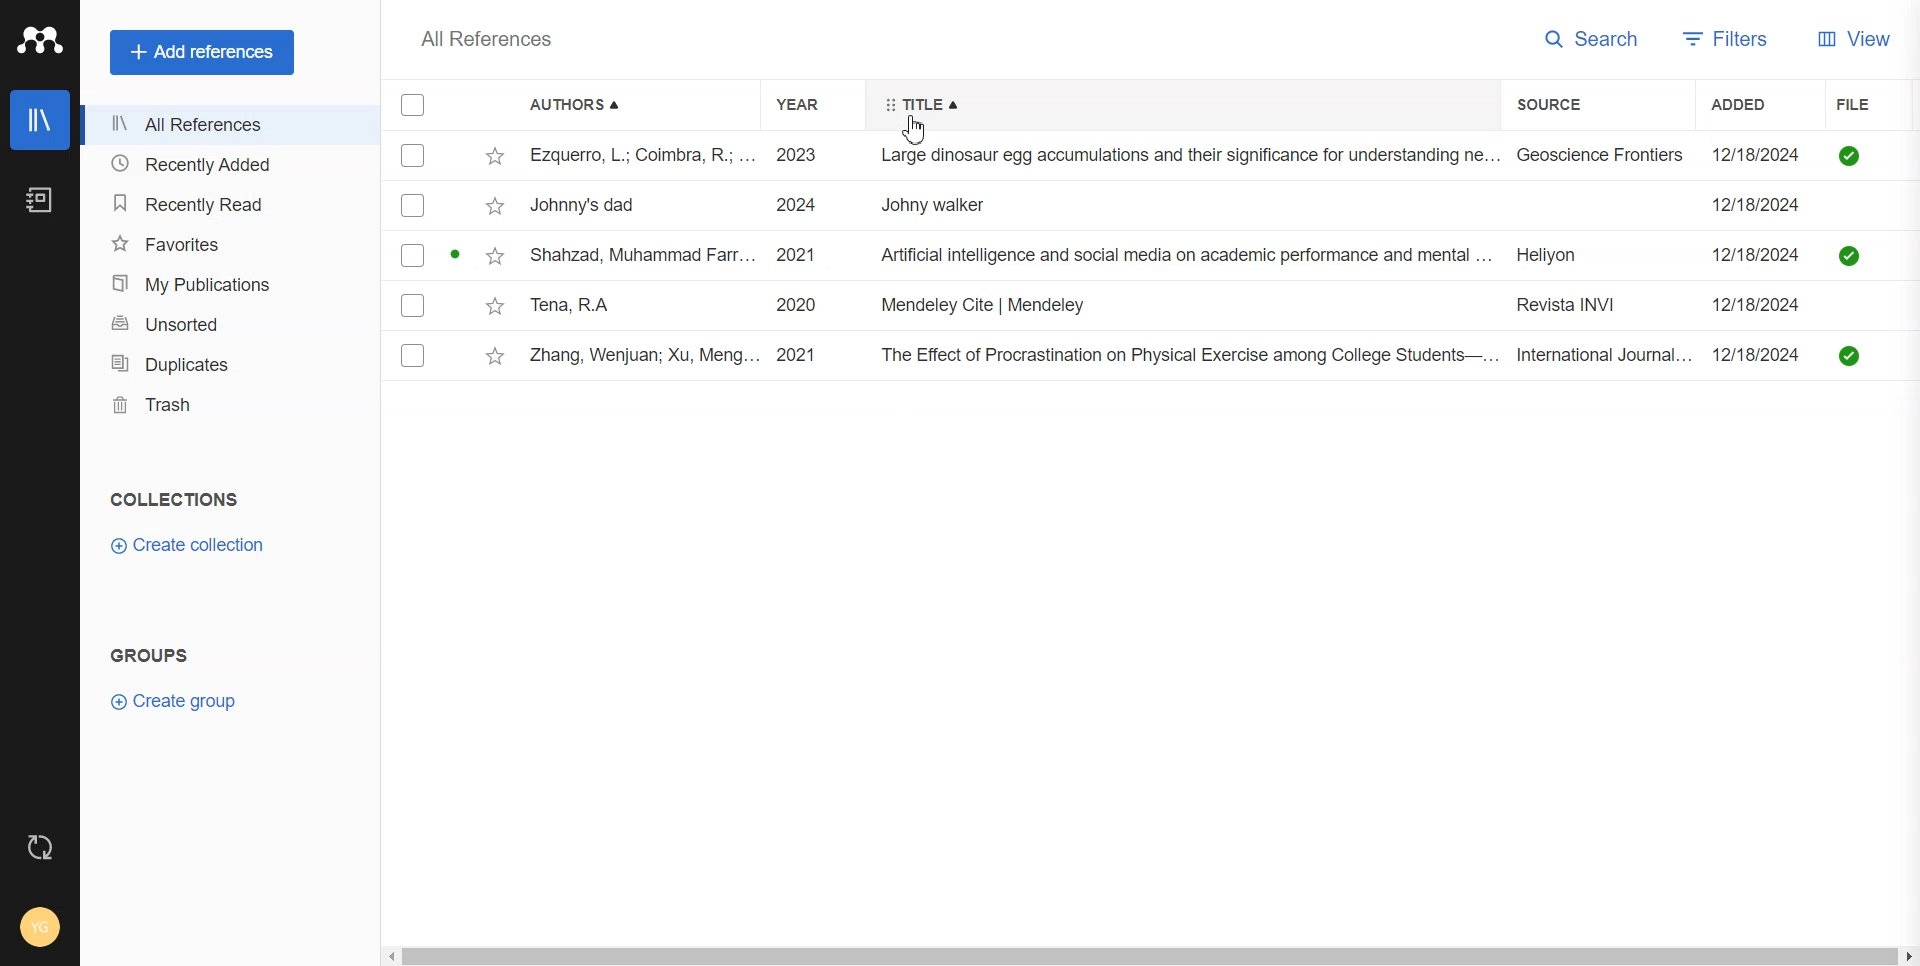 This screenshot has width=1920, height=966. I want to click on Checkmark, so click(414, 106).